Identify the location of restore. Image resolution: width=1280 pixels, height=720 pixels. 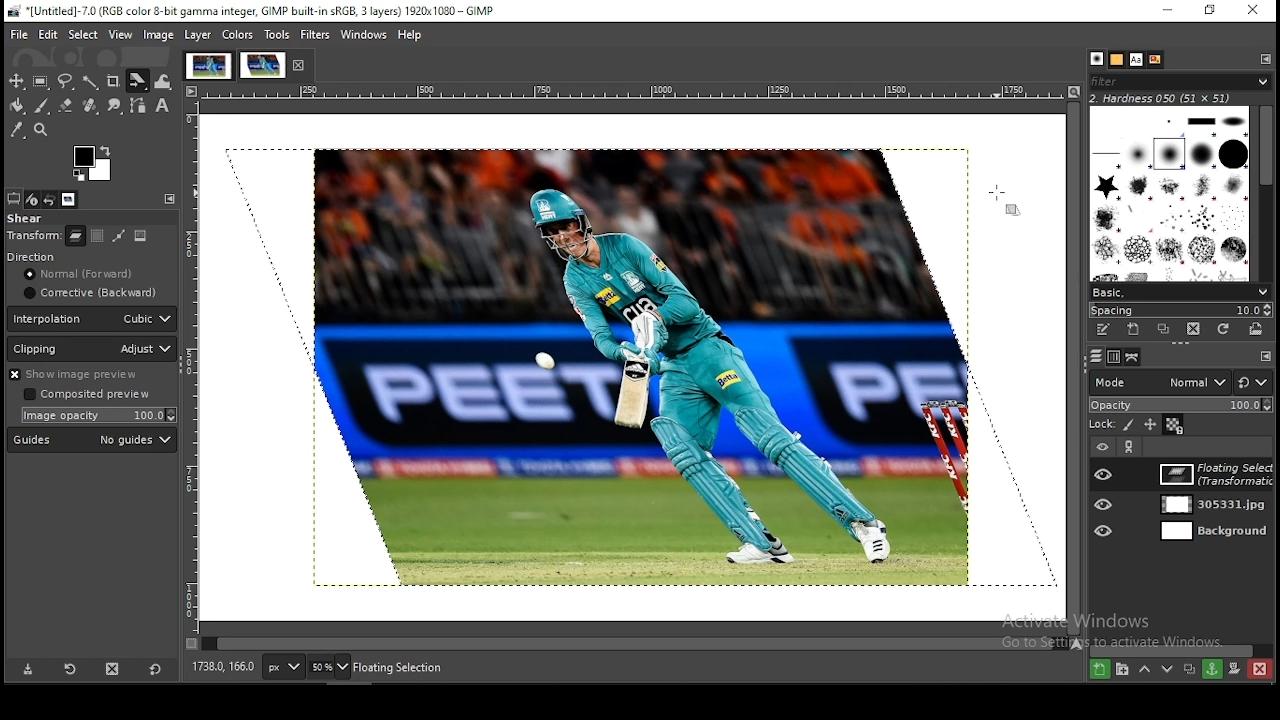
(1211, 12).